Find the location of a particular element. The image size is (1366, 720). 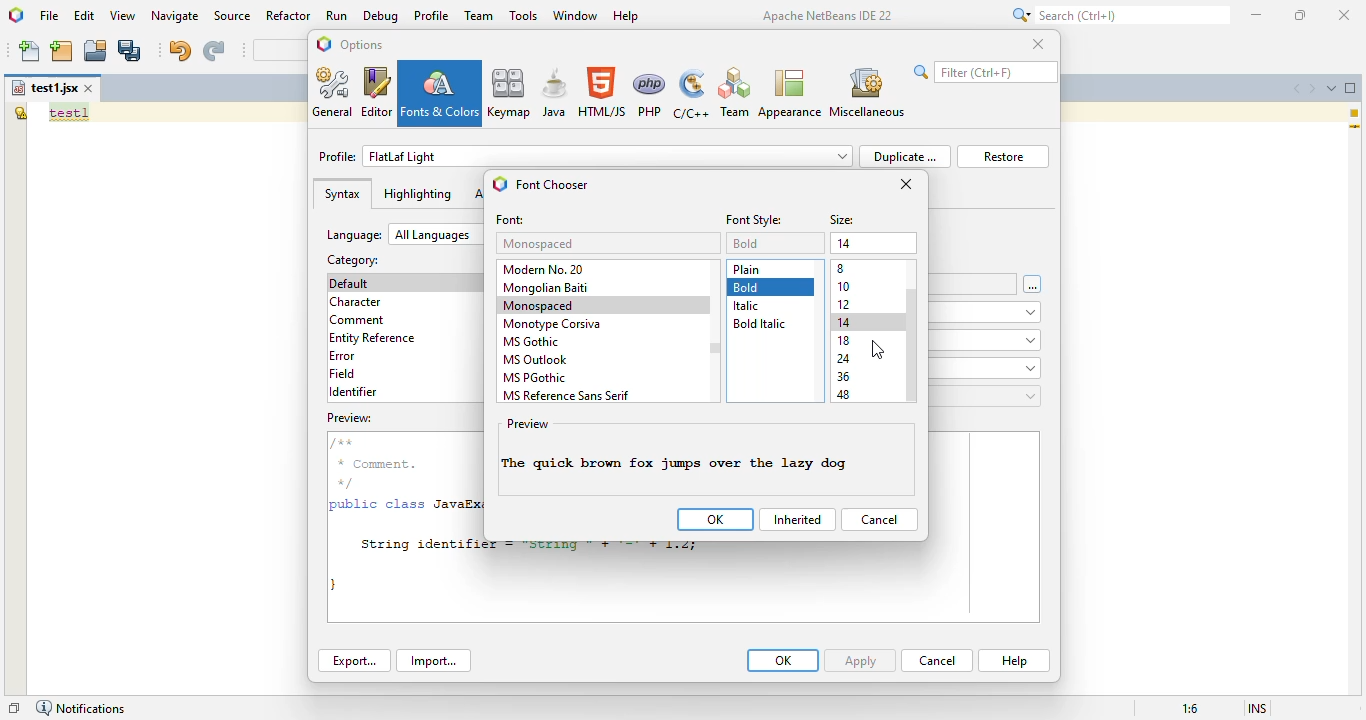

12 is located at coordinates (845, 304).